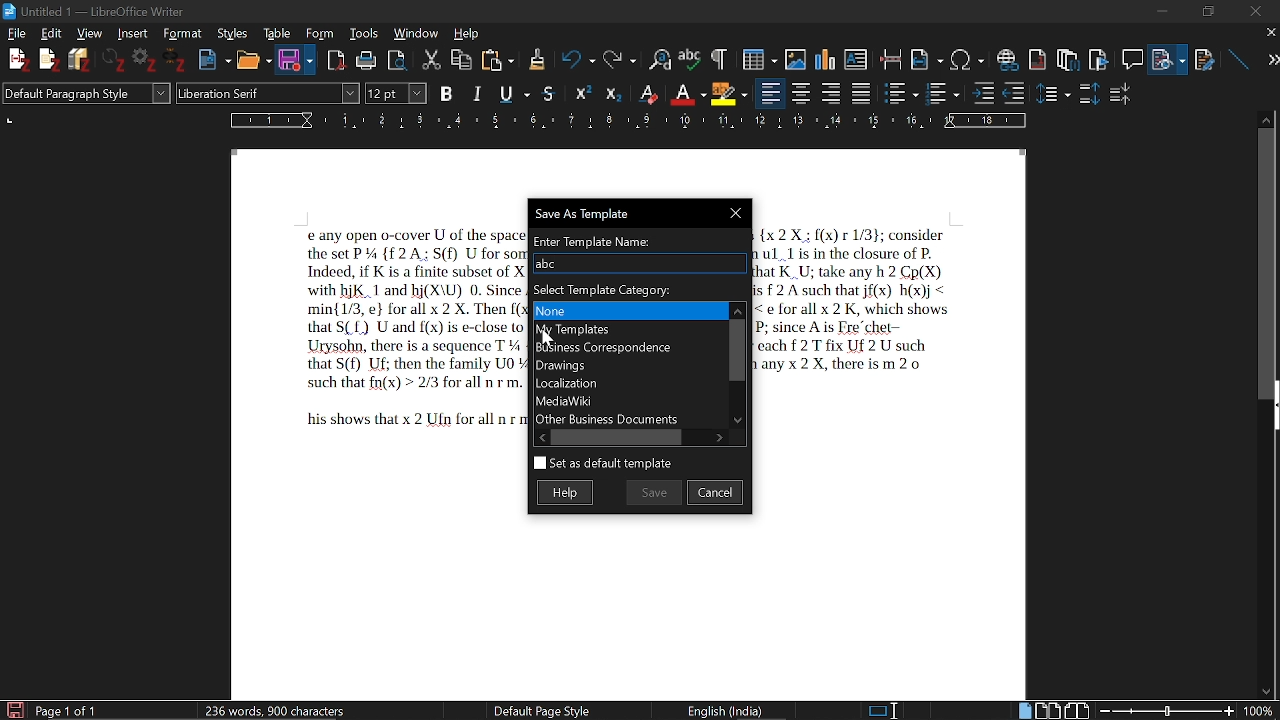 This screenshot has width=1280, height=720. I want to click on line, so click(1236, 56).